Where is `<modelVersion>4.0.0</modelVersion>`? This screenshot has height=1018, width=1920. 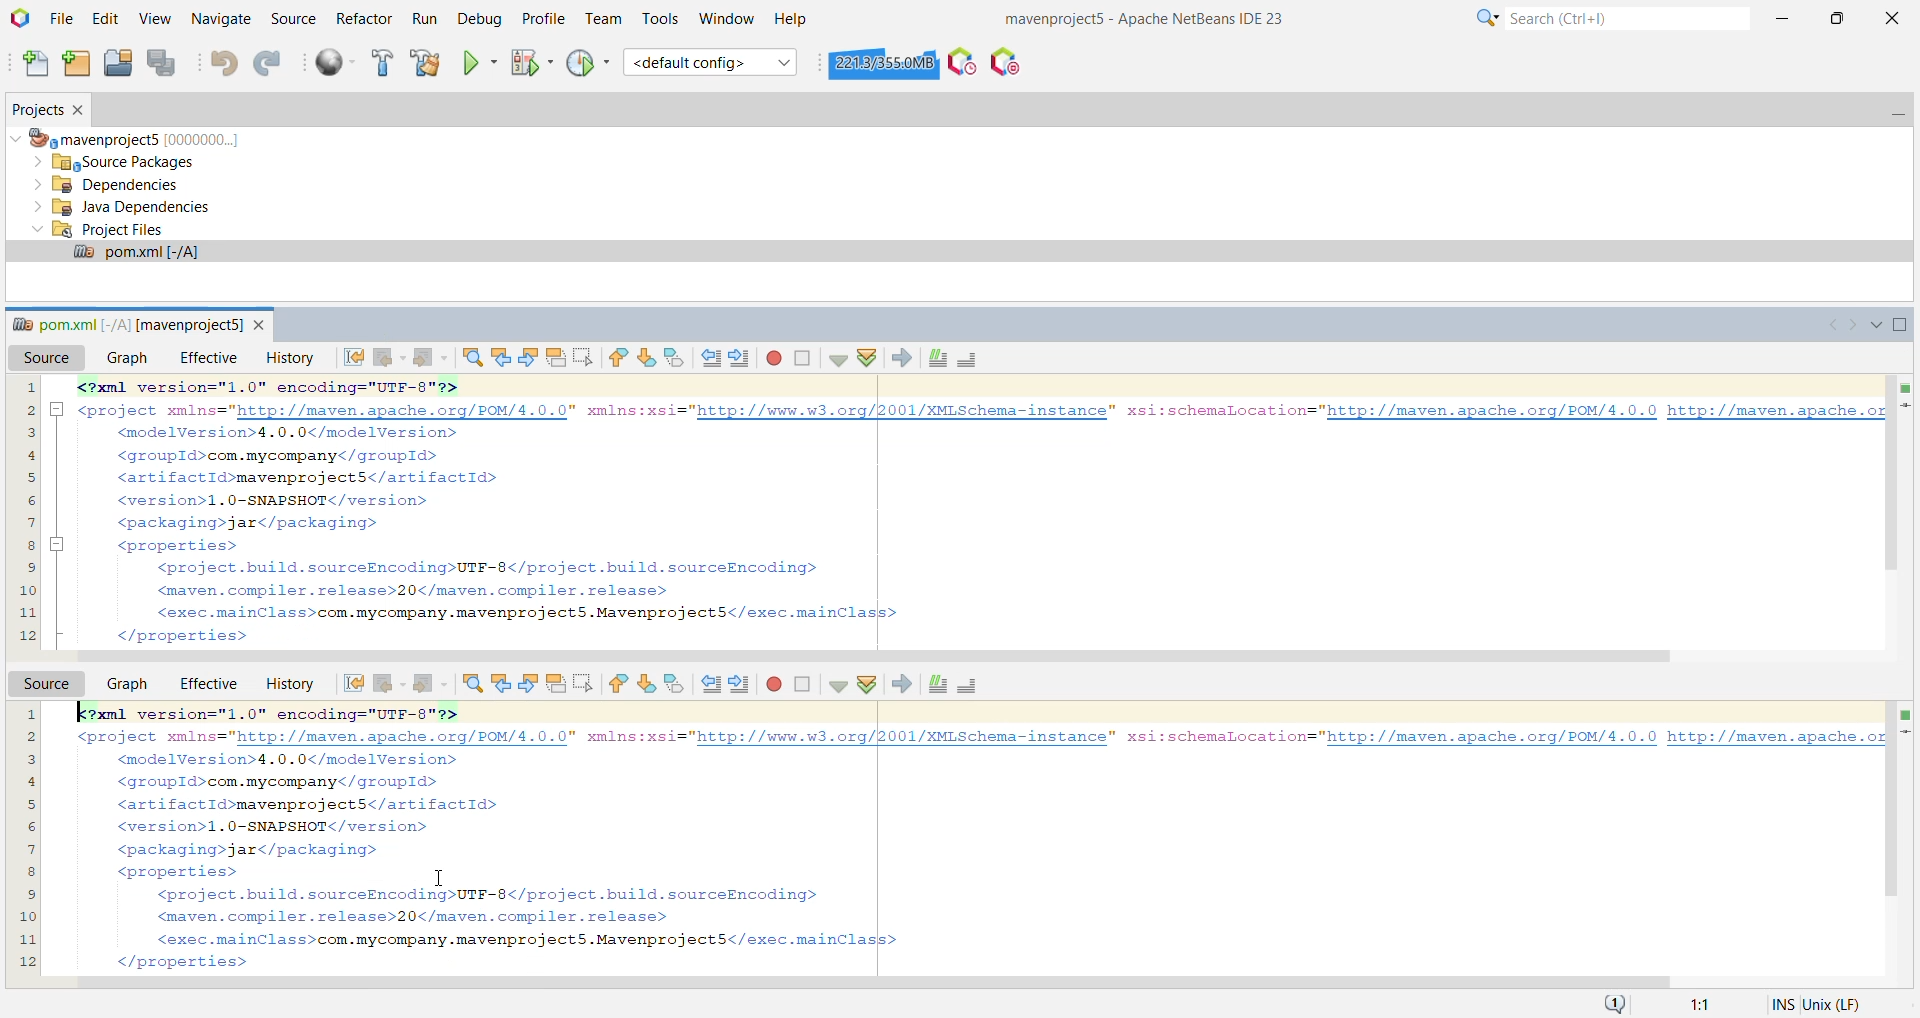 <modelVersion>4.0.0</modelVersion> is located at coordinates (298, 433).